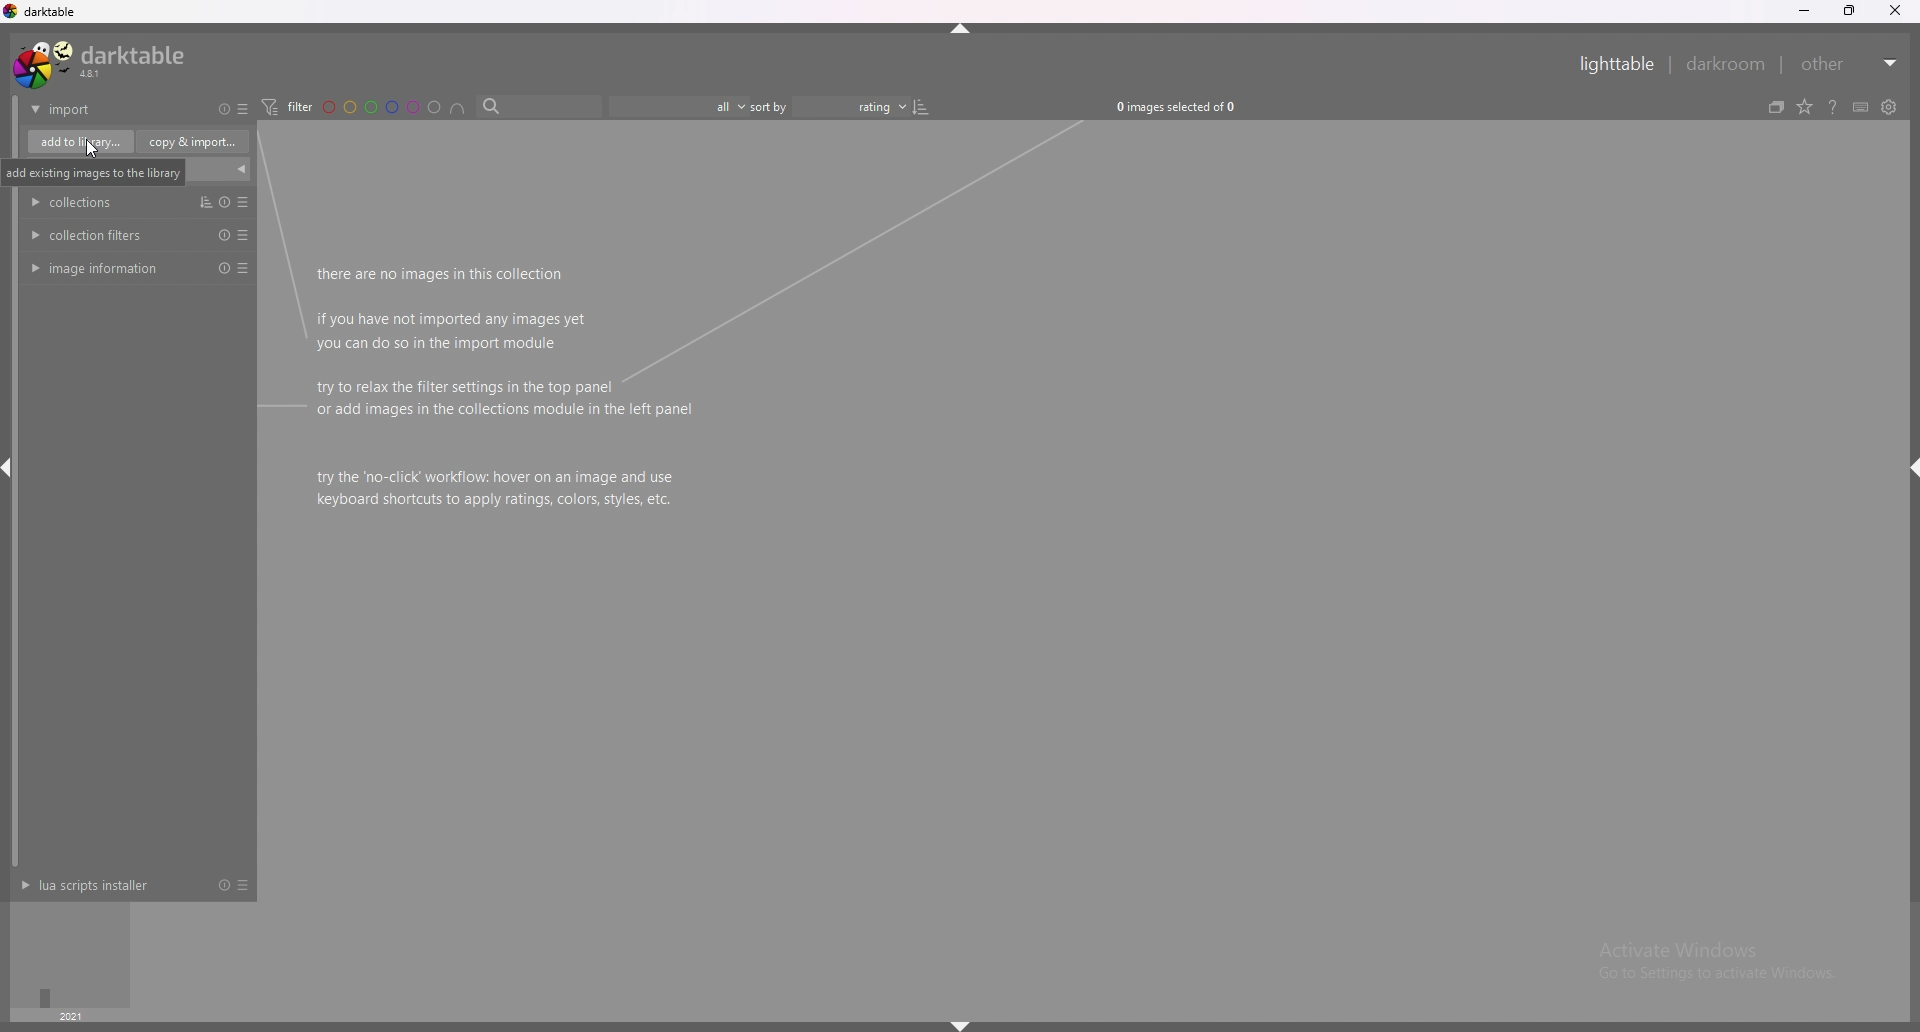  I want to click on shift+ctlr+r, so click(1908, 467).